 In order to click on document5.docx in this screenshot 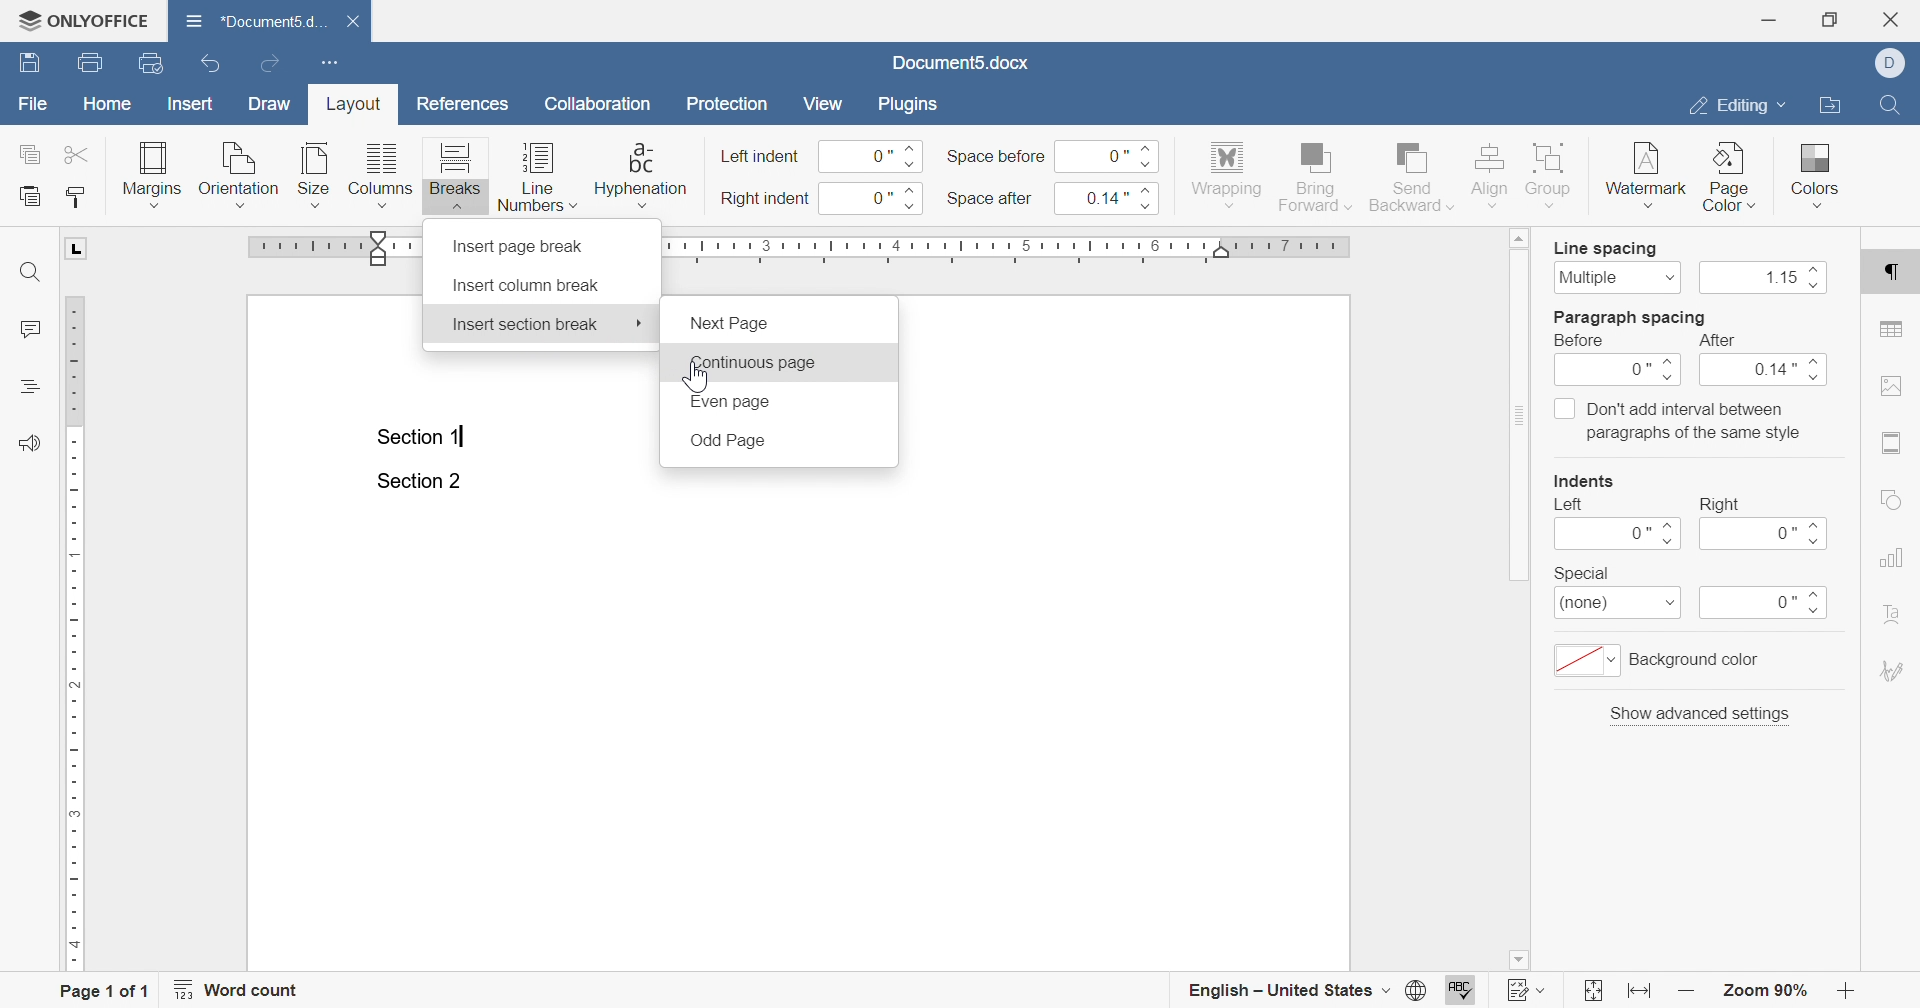, I will do `click(959, 63)`.